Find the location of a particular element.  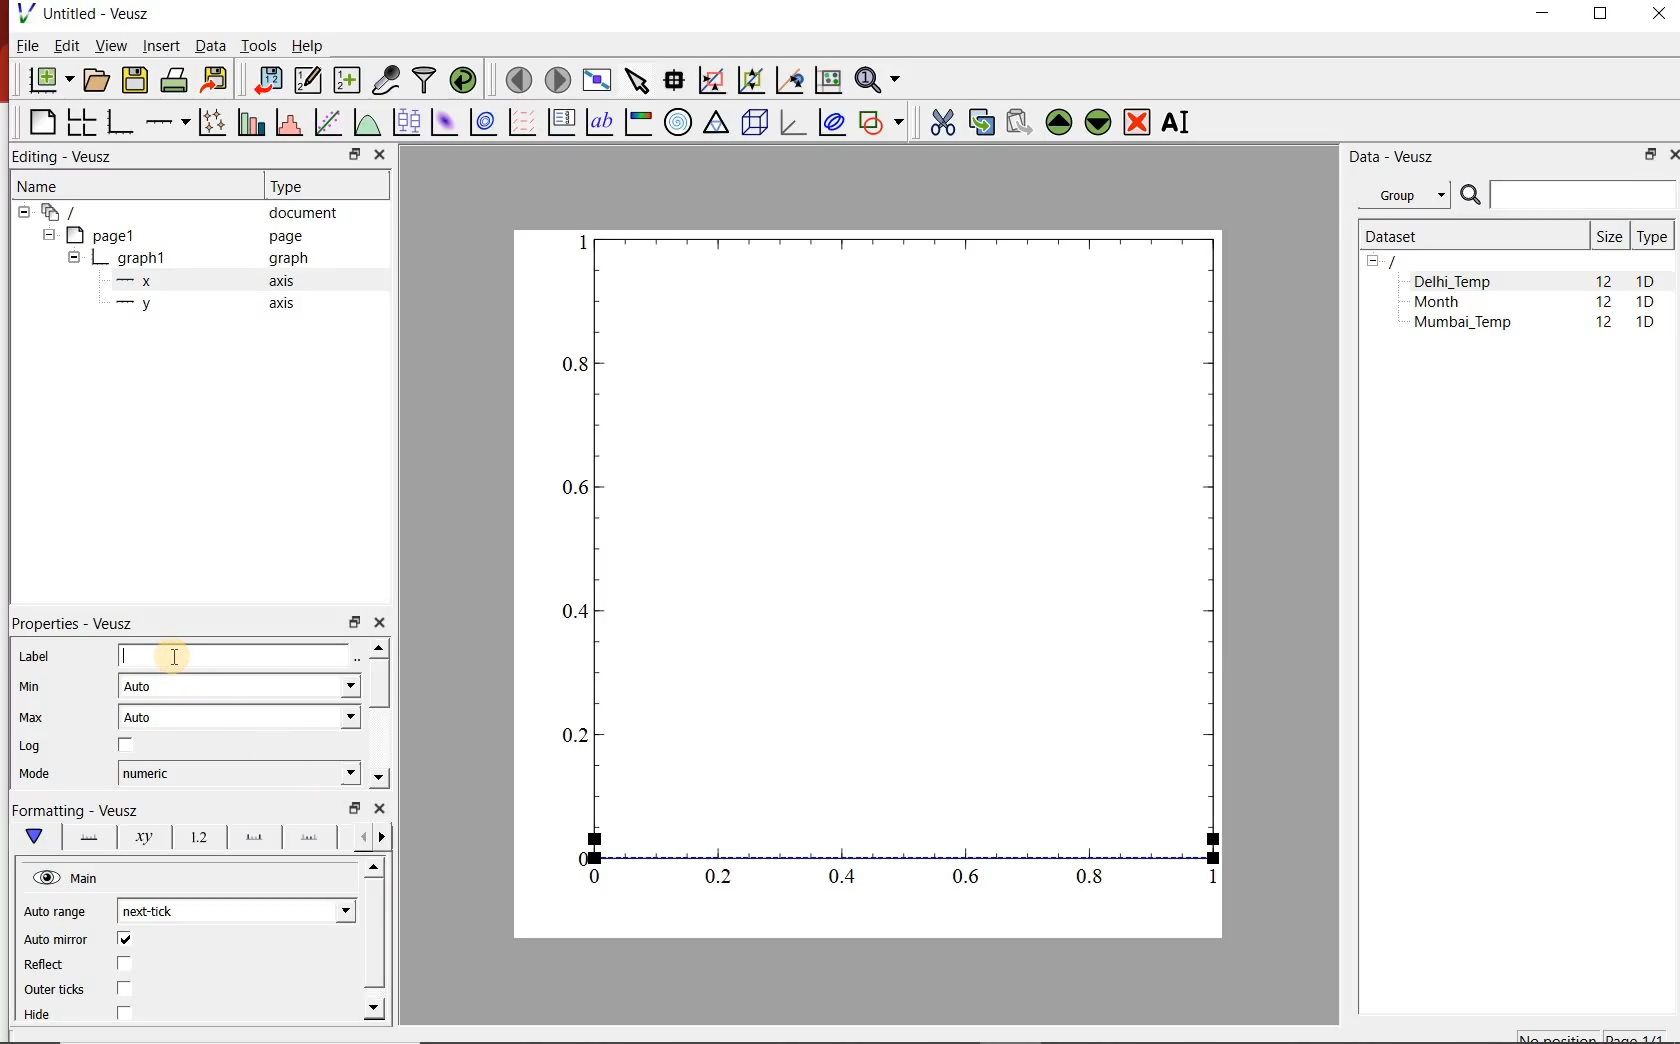

add a shape to the plot is located at coordinates (881, 124).